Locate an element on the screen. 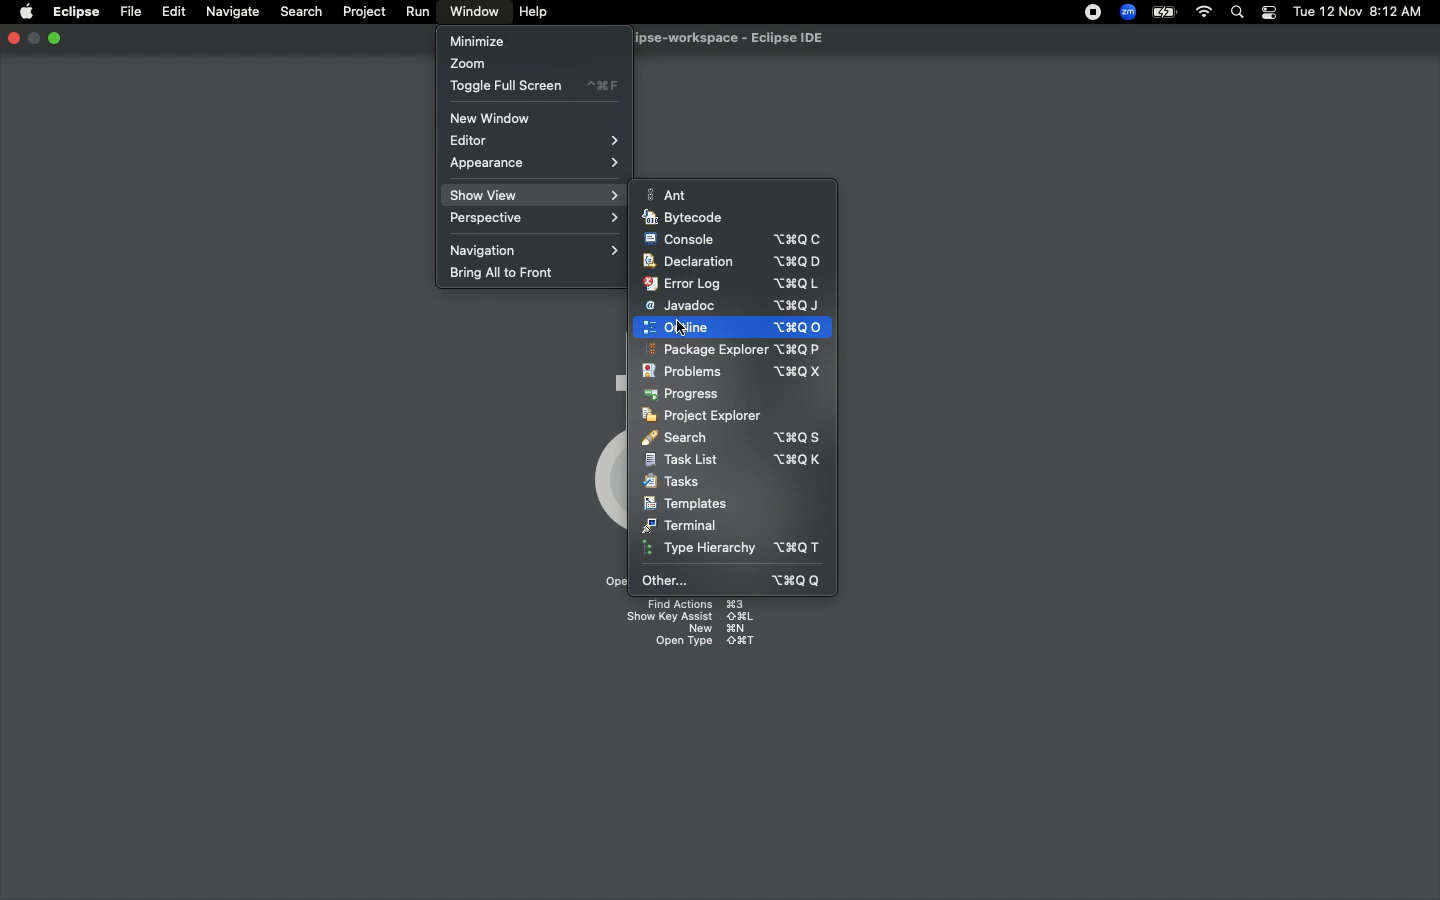  Other is located at coordinates (728, 580).